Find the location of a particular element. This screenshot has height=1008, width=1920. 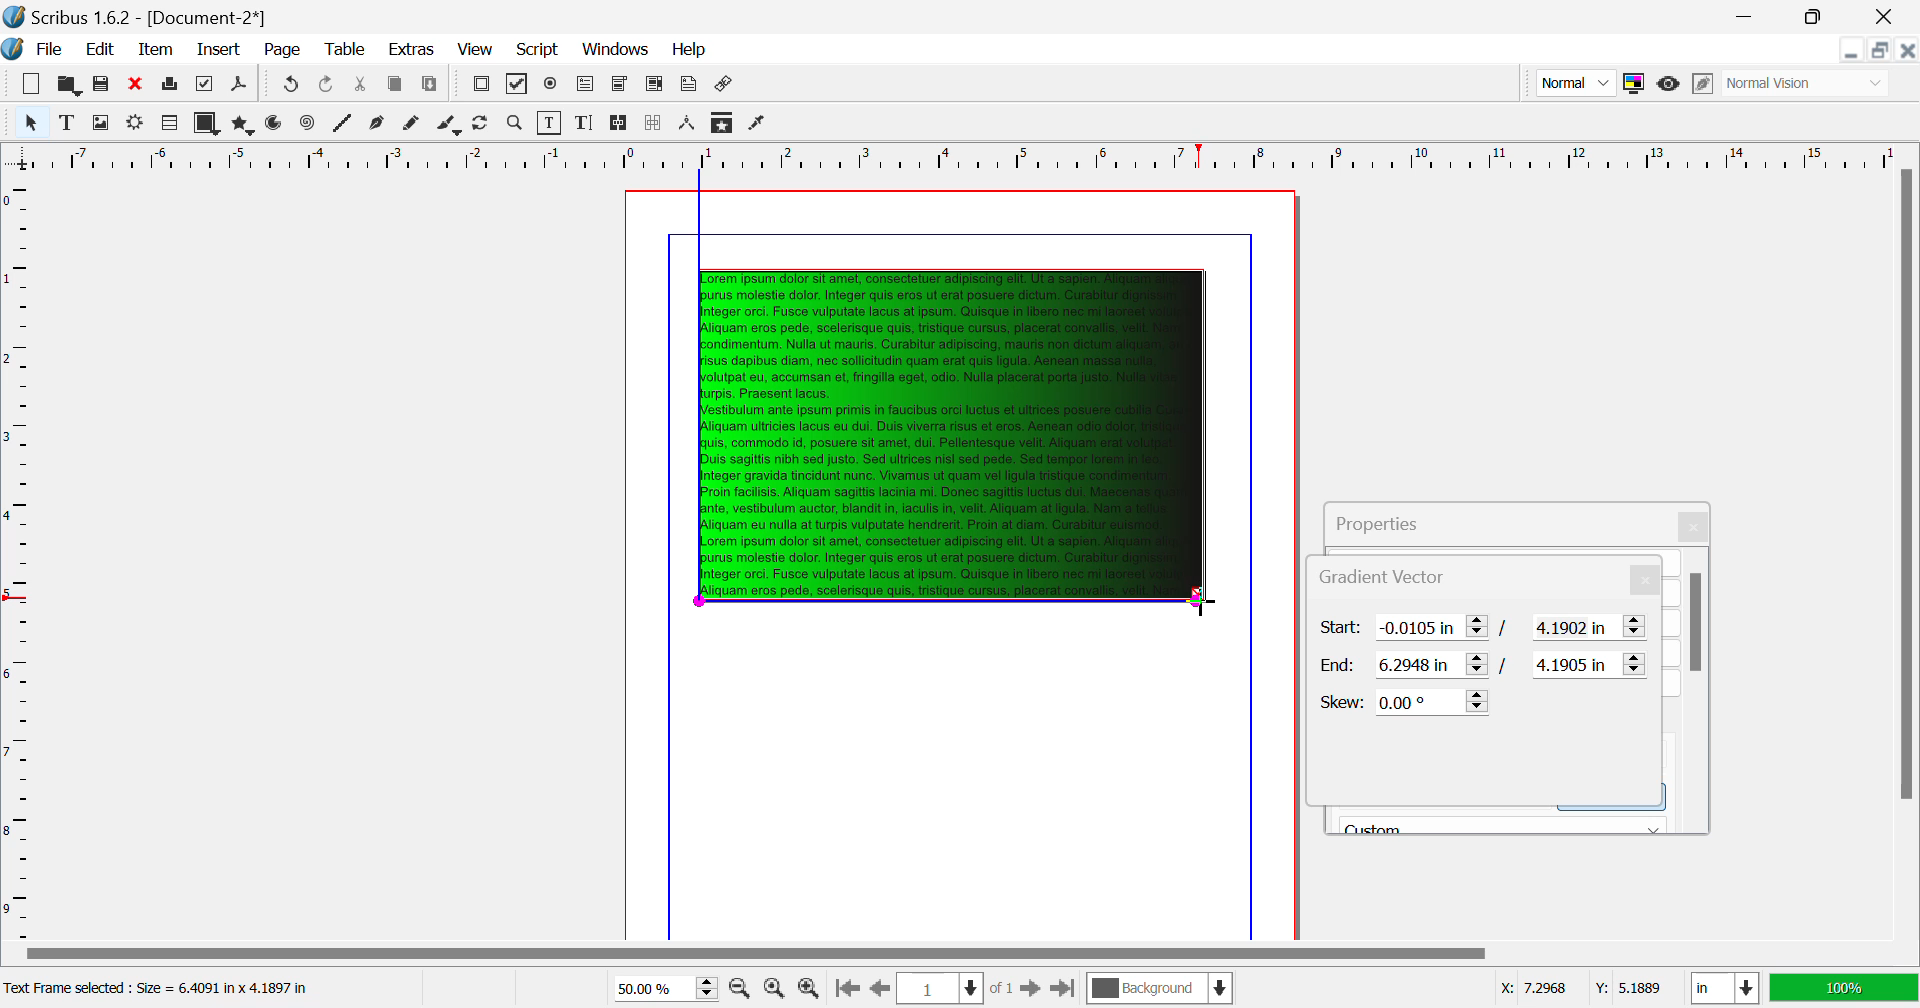

Pdf Text Fields is located at coordinates (586, 85).